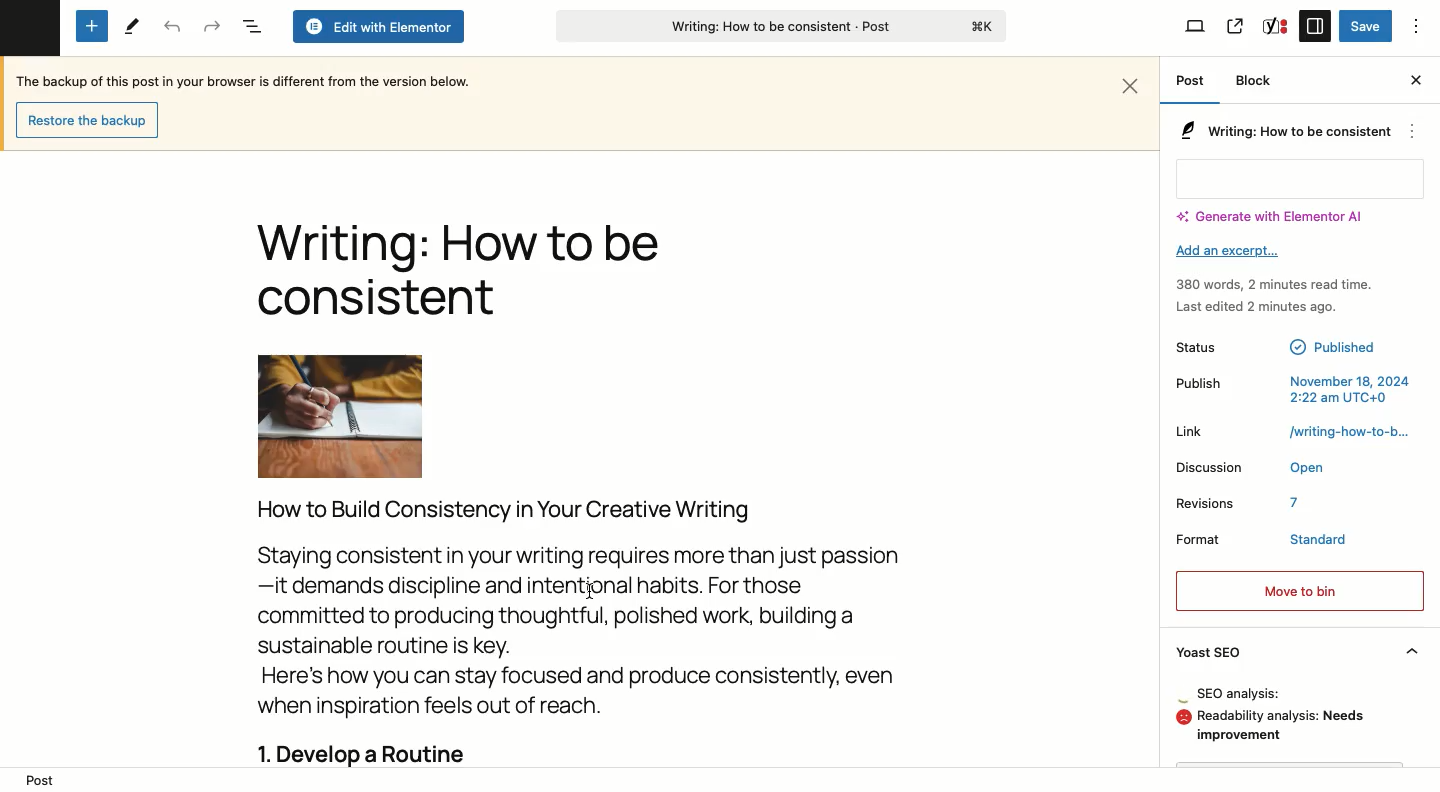 Image resolution: width=1440 pixels, height=792 pixels. I want to click on Save, so click(1365, 27).